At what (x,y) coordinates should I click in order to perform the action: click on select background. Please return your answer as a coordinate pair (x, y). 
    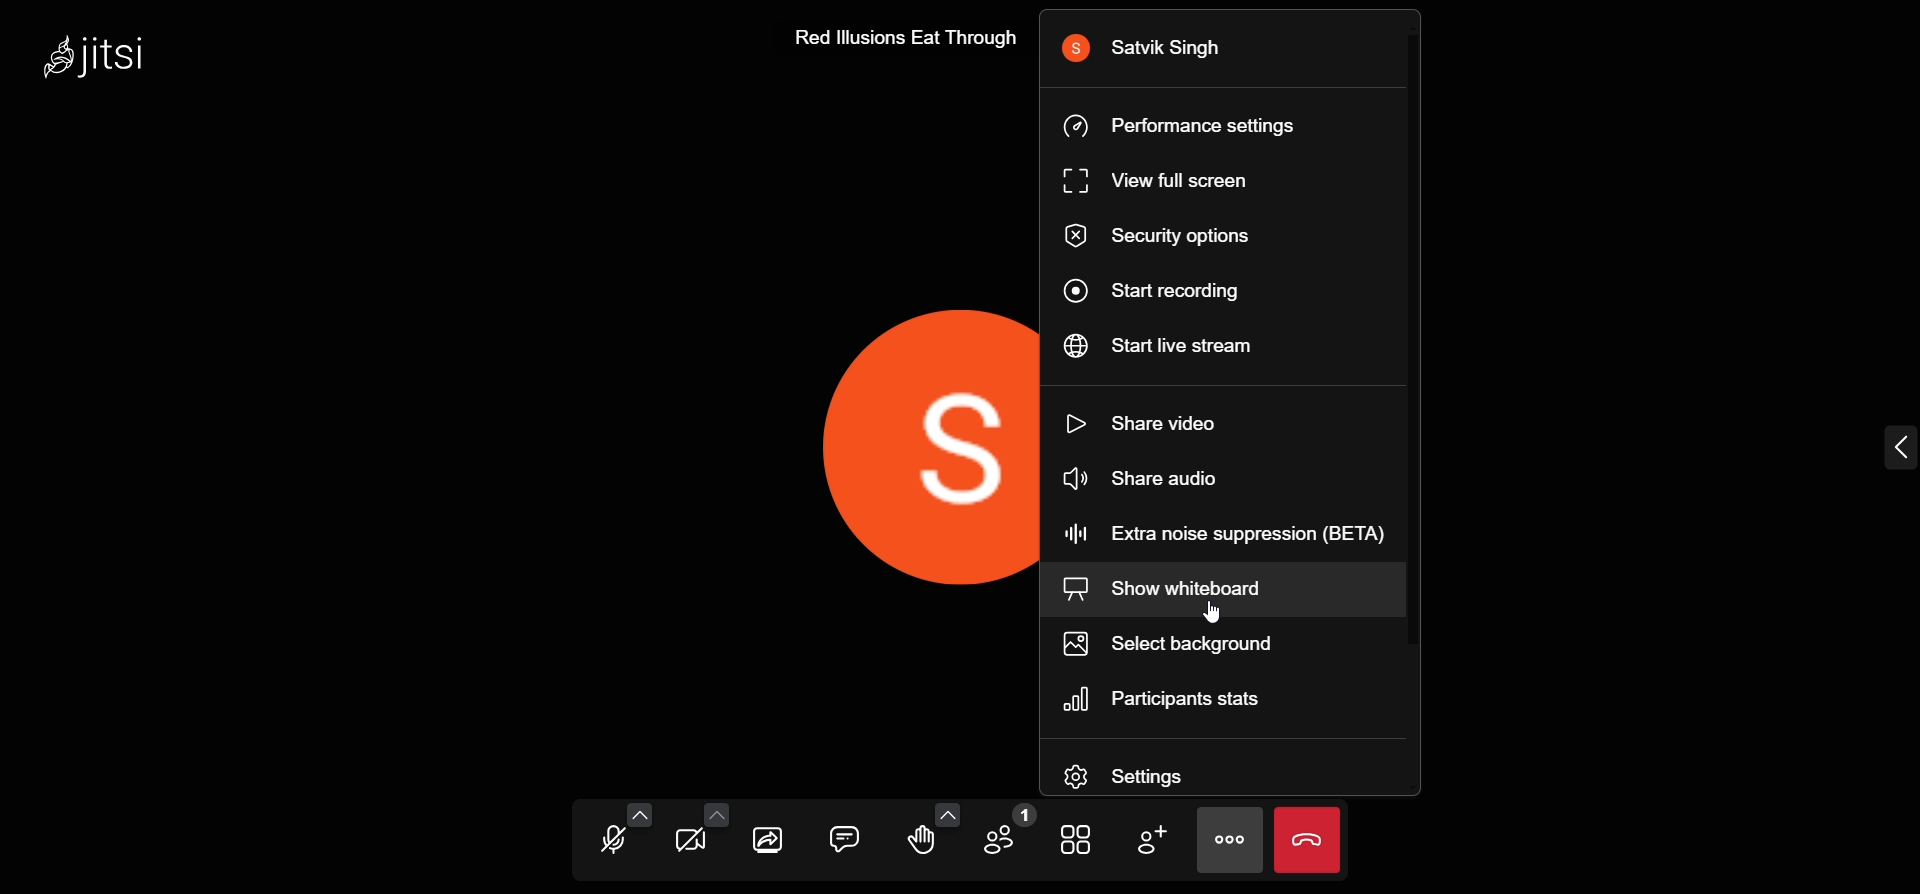
    Looking at the image, I should click on (1211, 644).